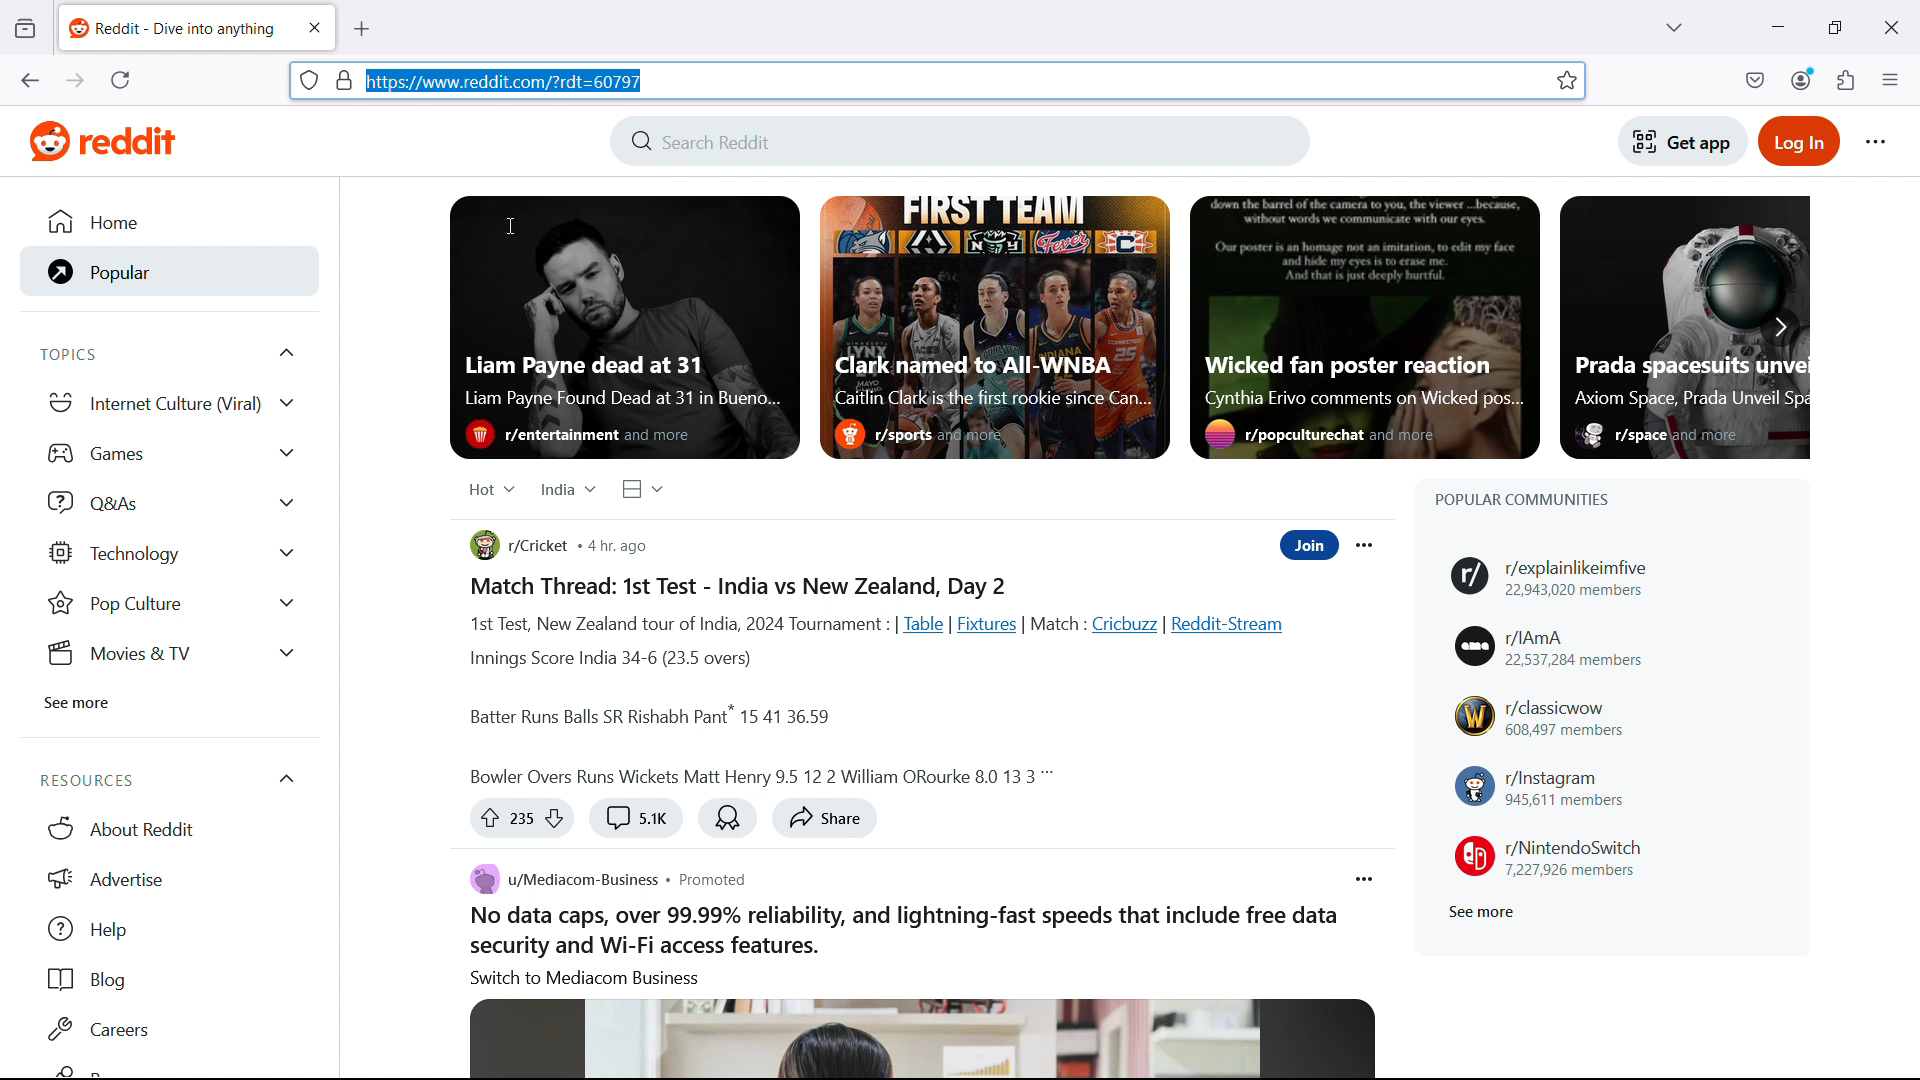 The width and height of the screenshot is (1920, 1080). Describe the element at coordinates (558, 880) in the screenshot. I see `u/mediacom-business community` at that location.